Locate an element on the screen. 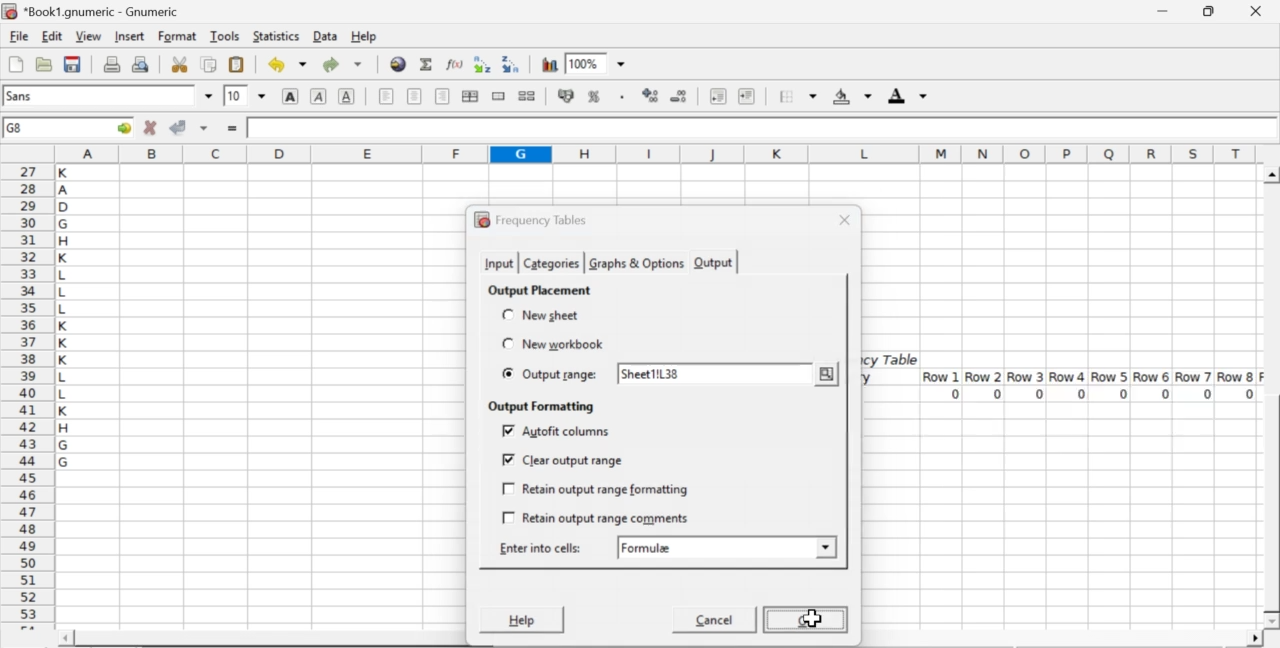 The image size is (1280, 648). statistics is located at coordinates (274, 36).